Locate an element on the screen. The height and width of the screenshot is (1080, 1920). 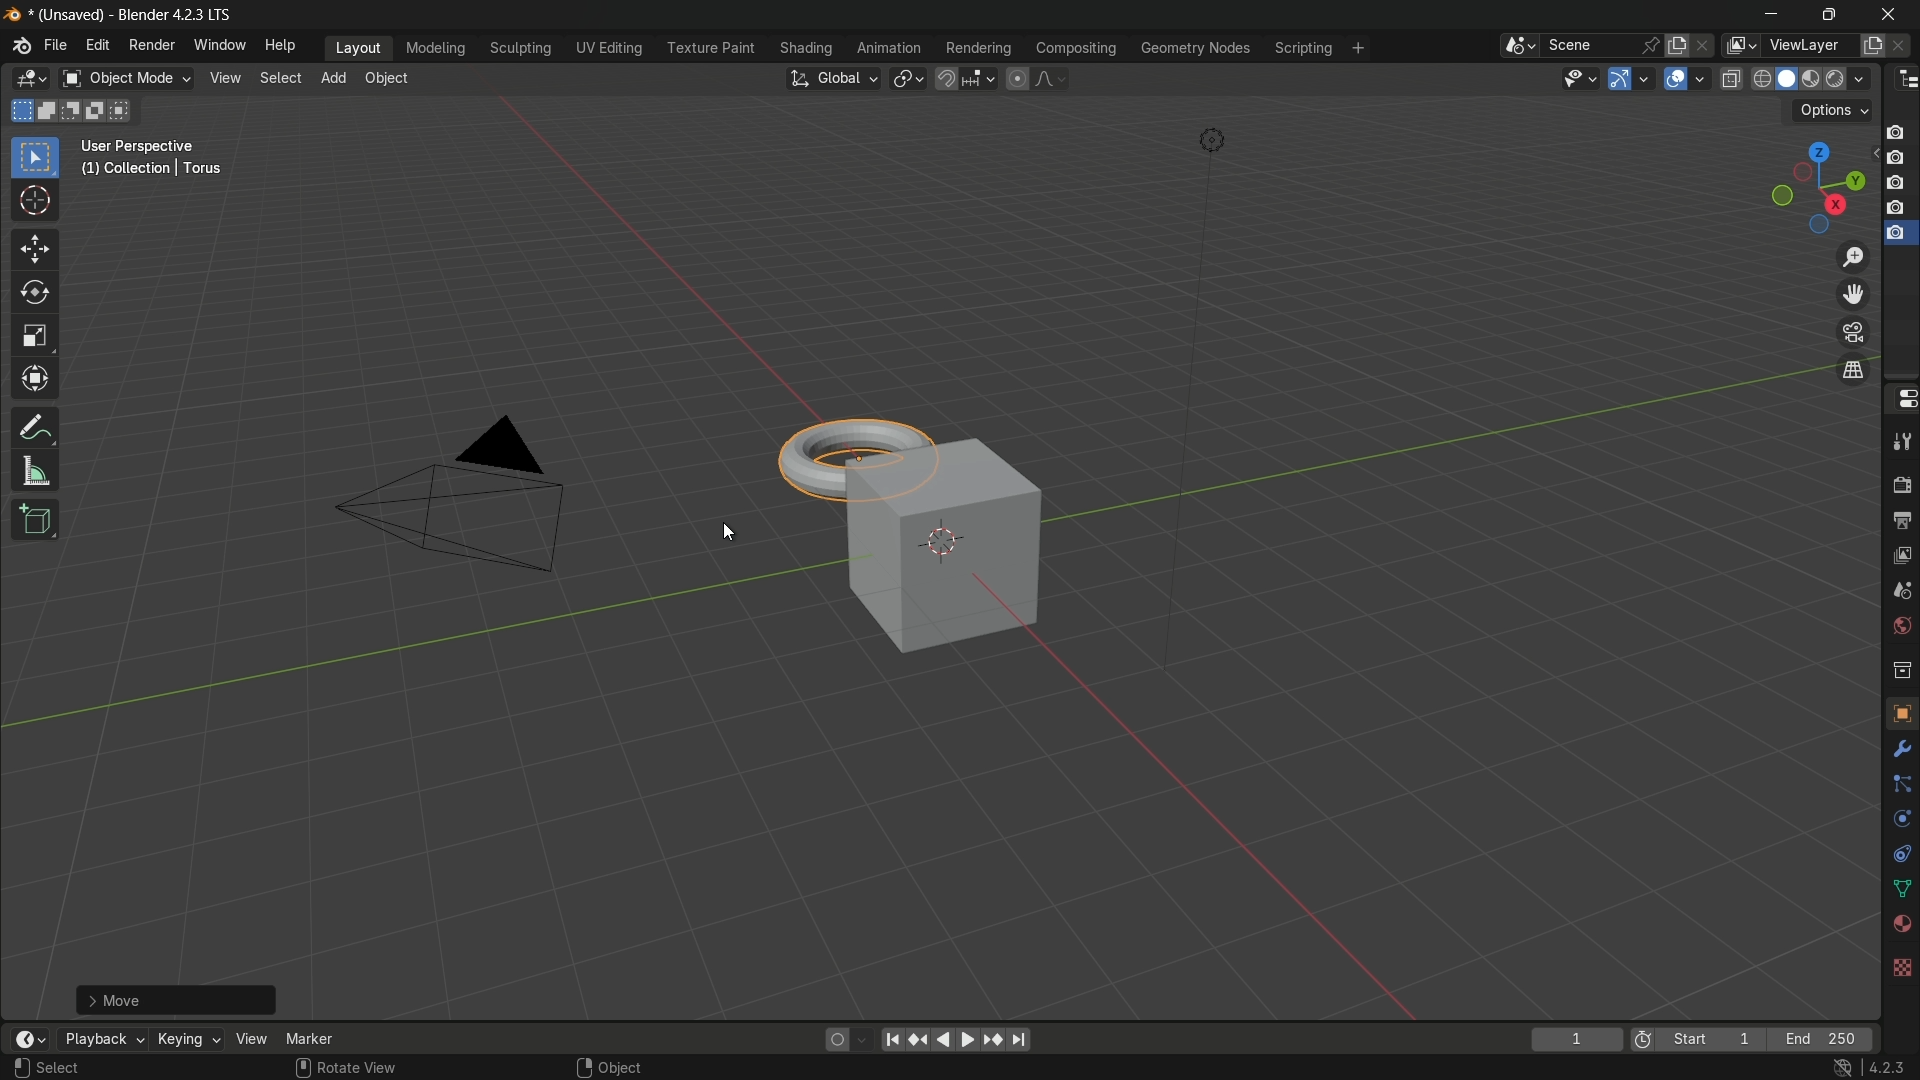
play animation is located at coordinates (956, 1039).